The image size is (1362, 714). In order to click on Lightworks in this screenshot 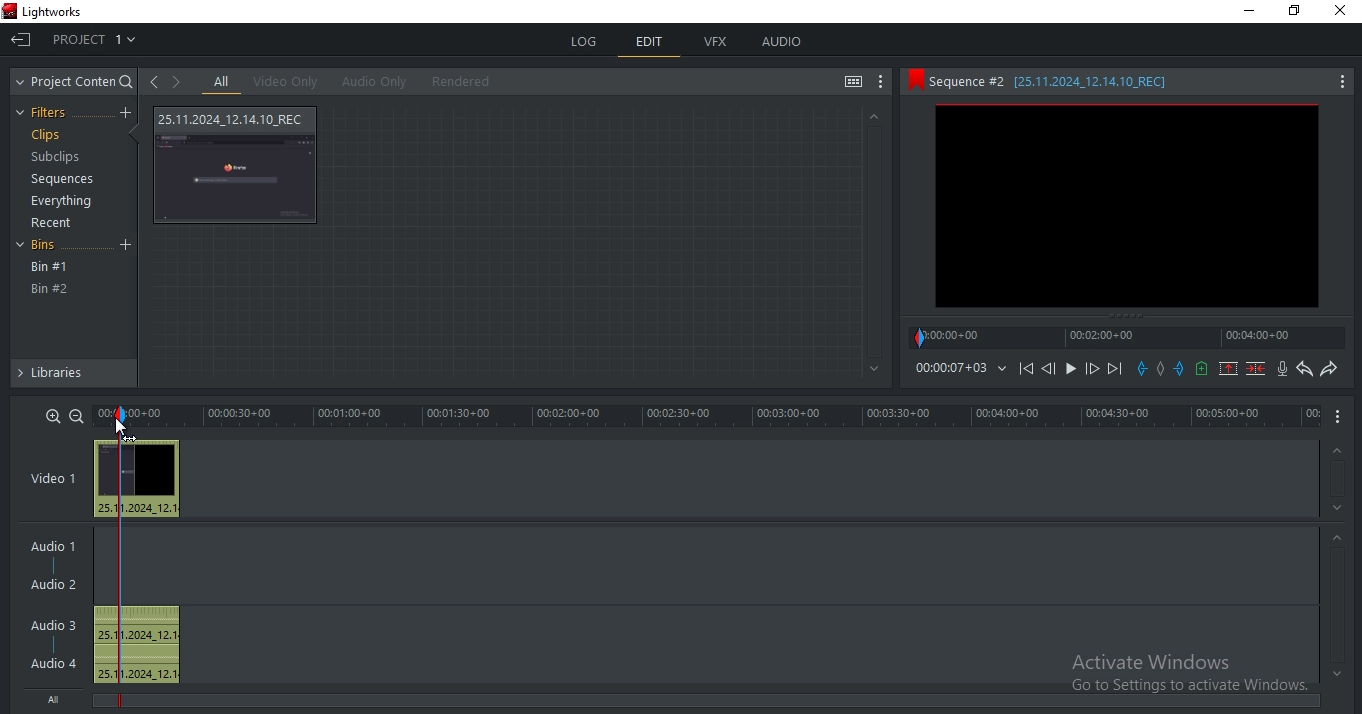, I will do `click(59, 11)`.